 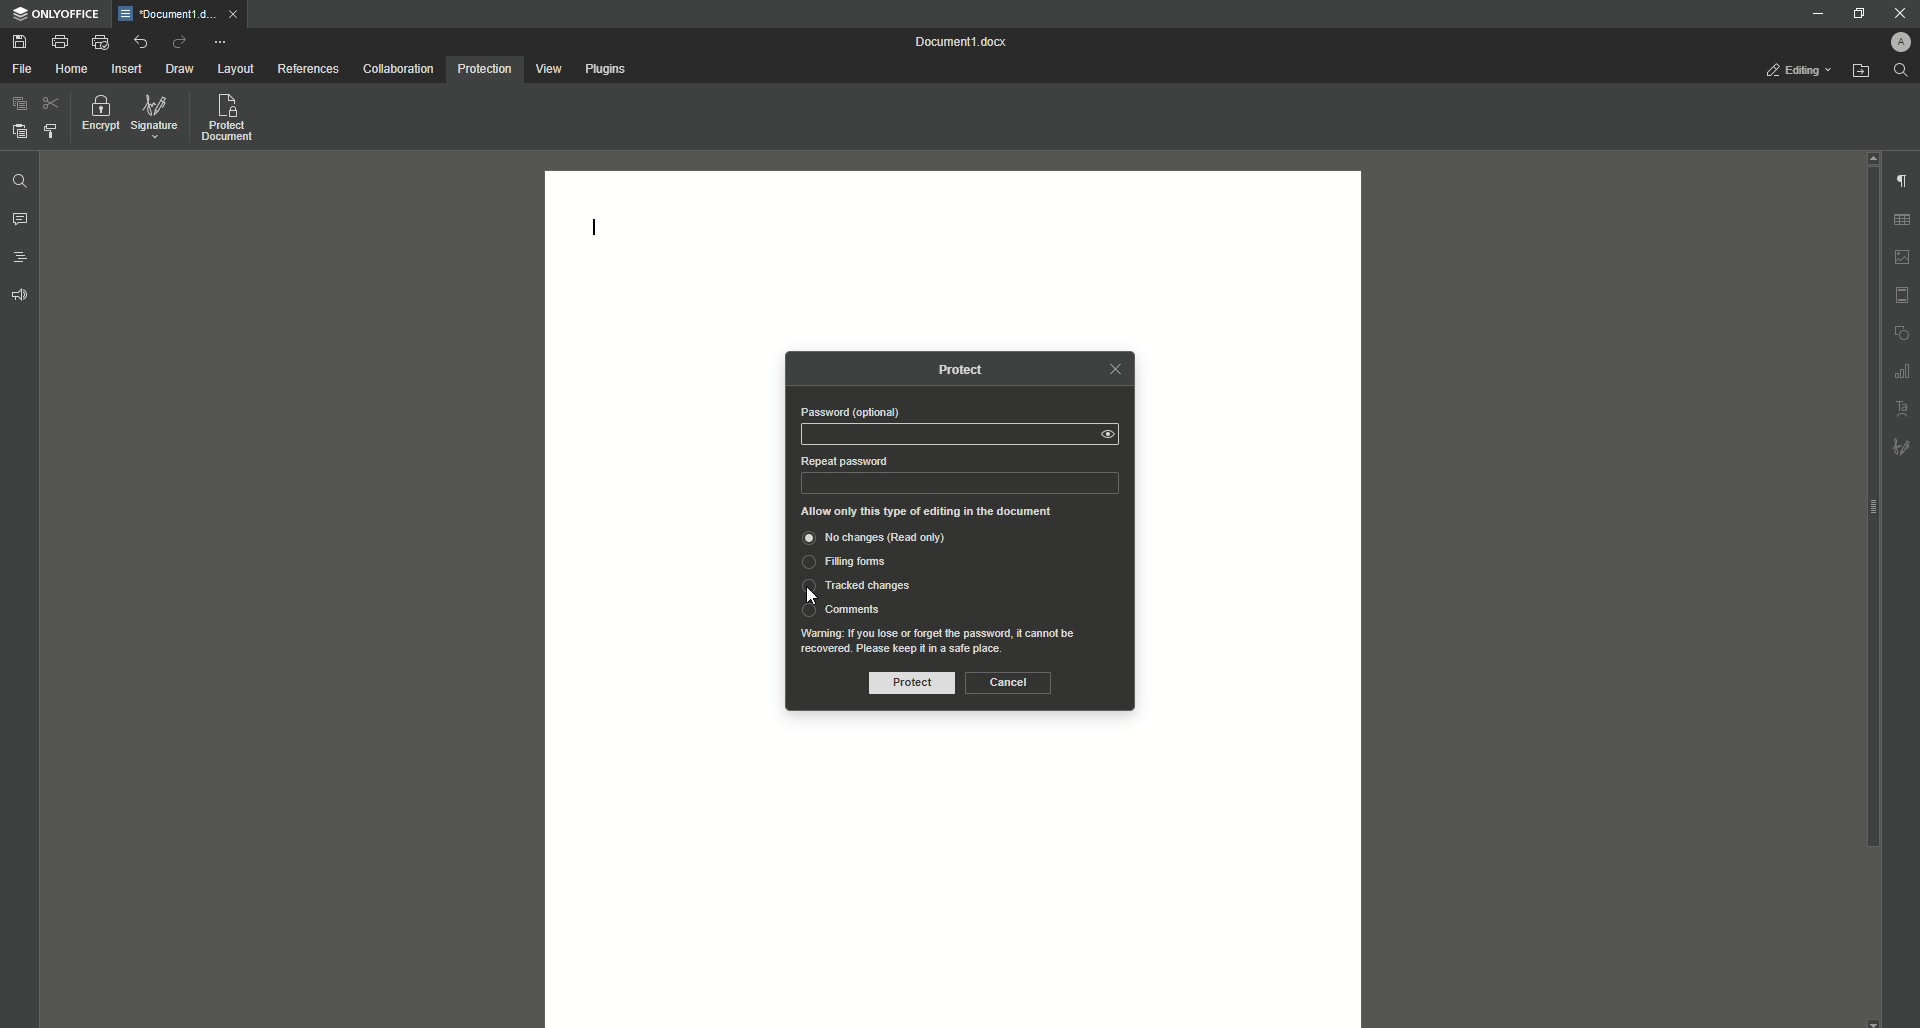 What do you see at coordinates (1869, 508) in the screenshot?
I see `scroll bar` at bounding box center [1869, 508].